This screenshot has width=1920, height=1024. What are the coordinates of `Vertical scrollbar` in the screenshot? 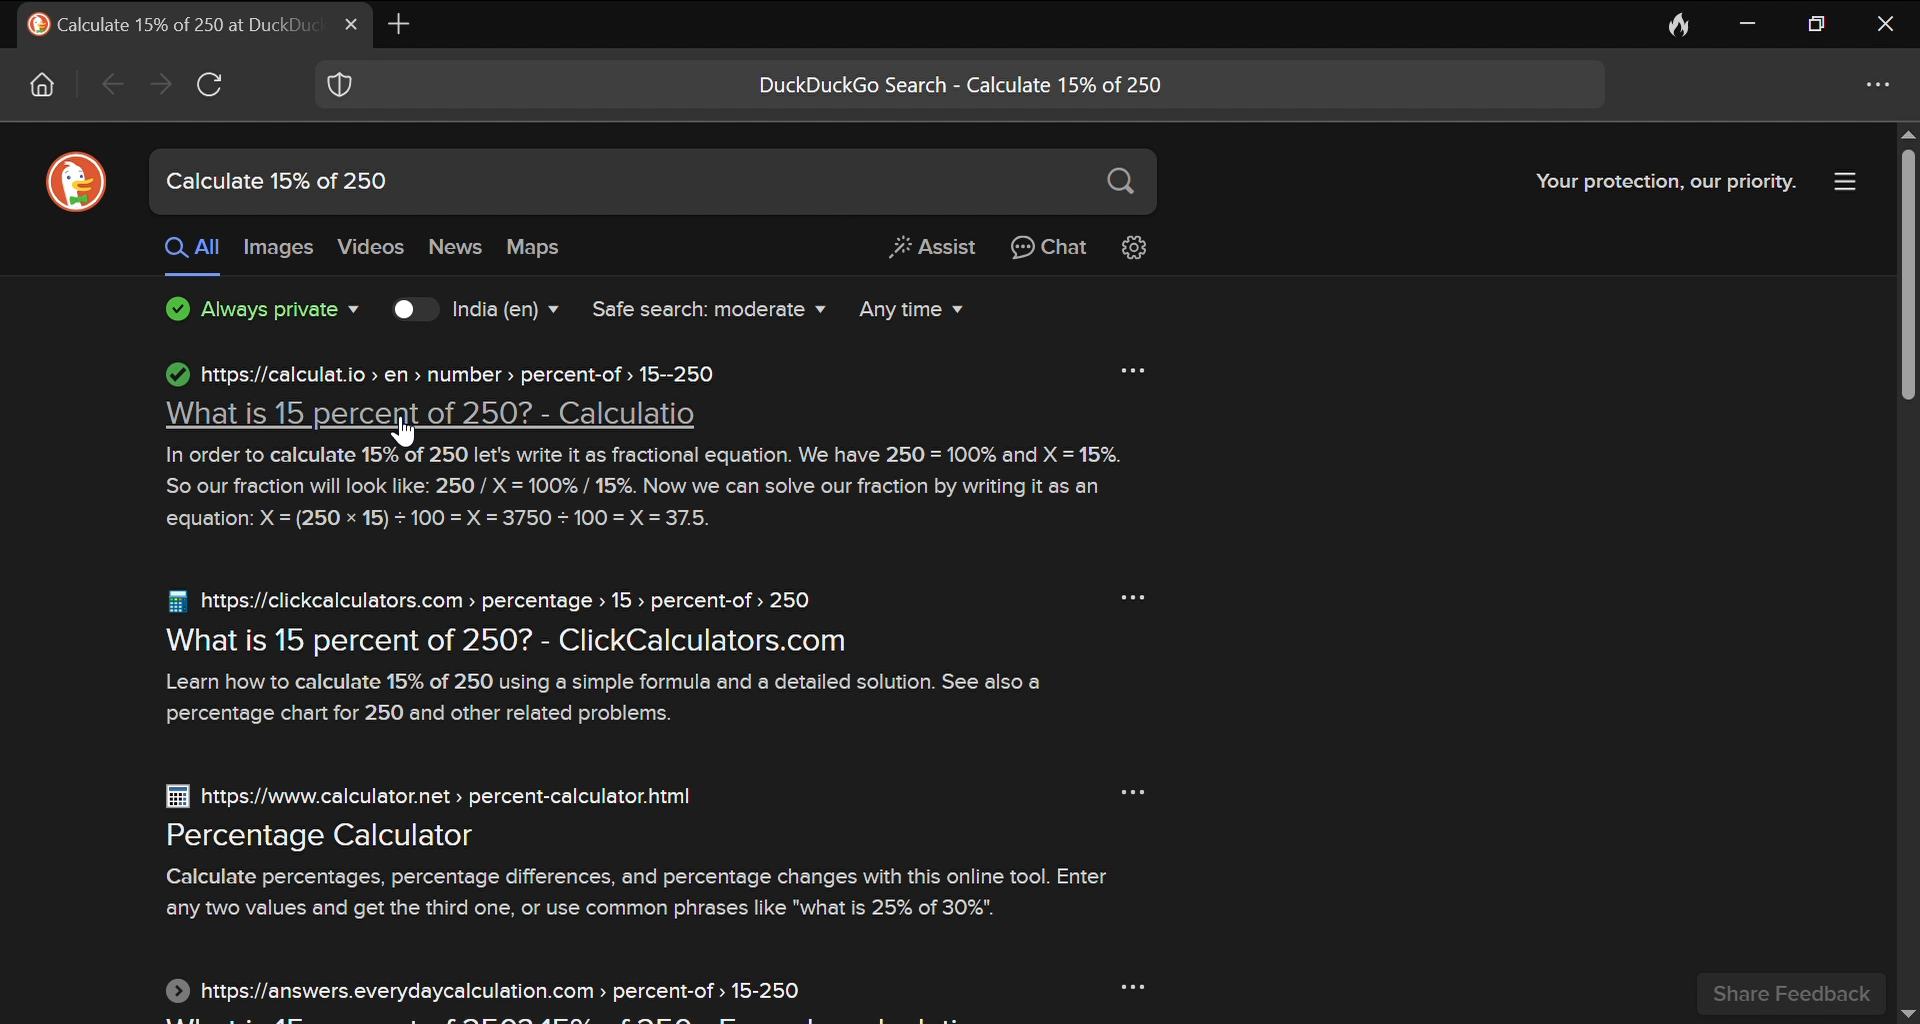 It's located at (1910, 275).